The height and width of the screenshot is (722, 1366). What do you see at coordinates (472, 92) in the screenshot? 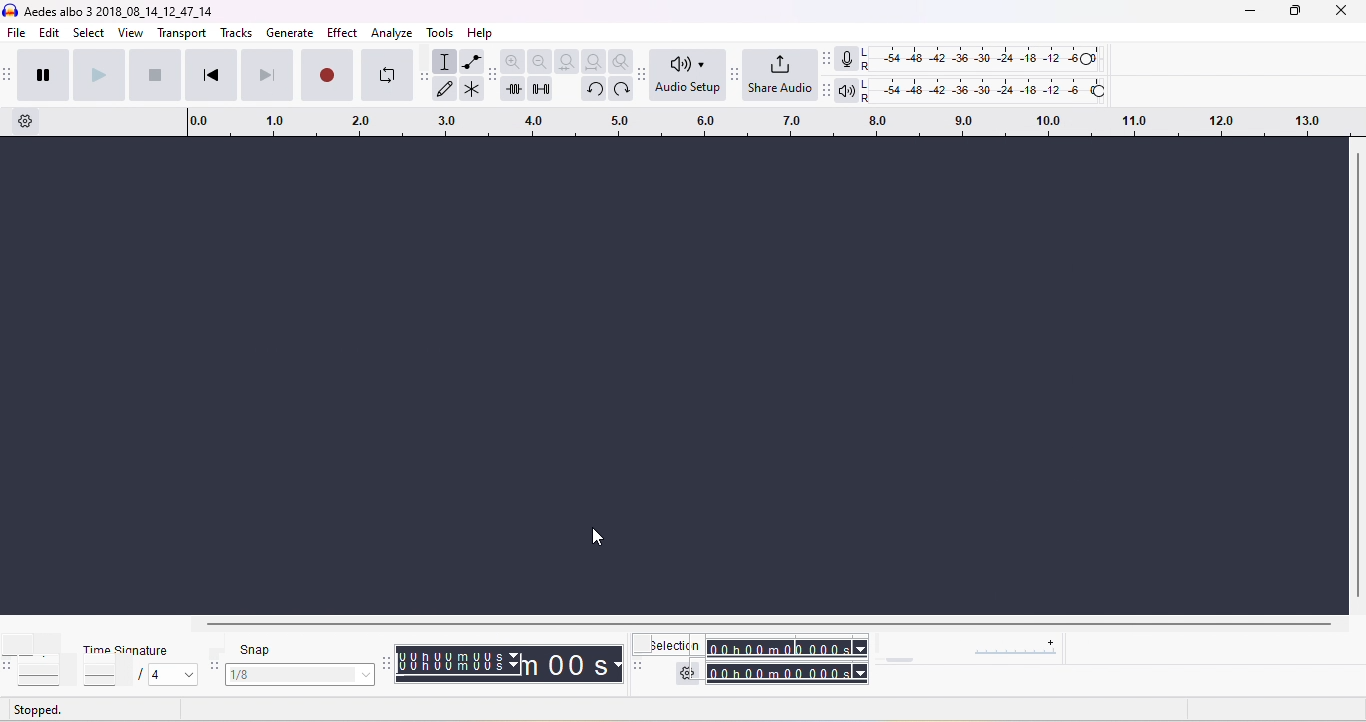
I see `multi tool` at bounding box center [472, 92].